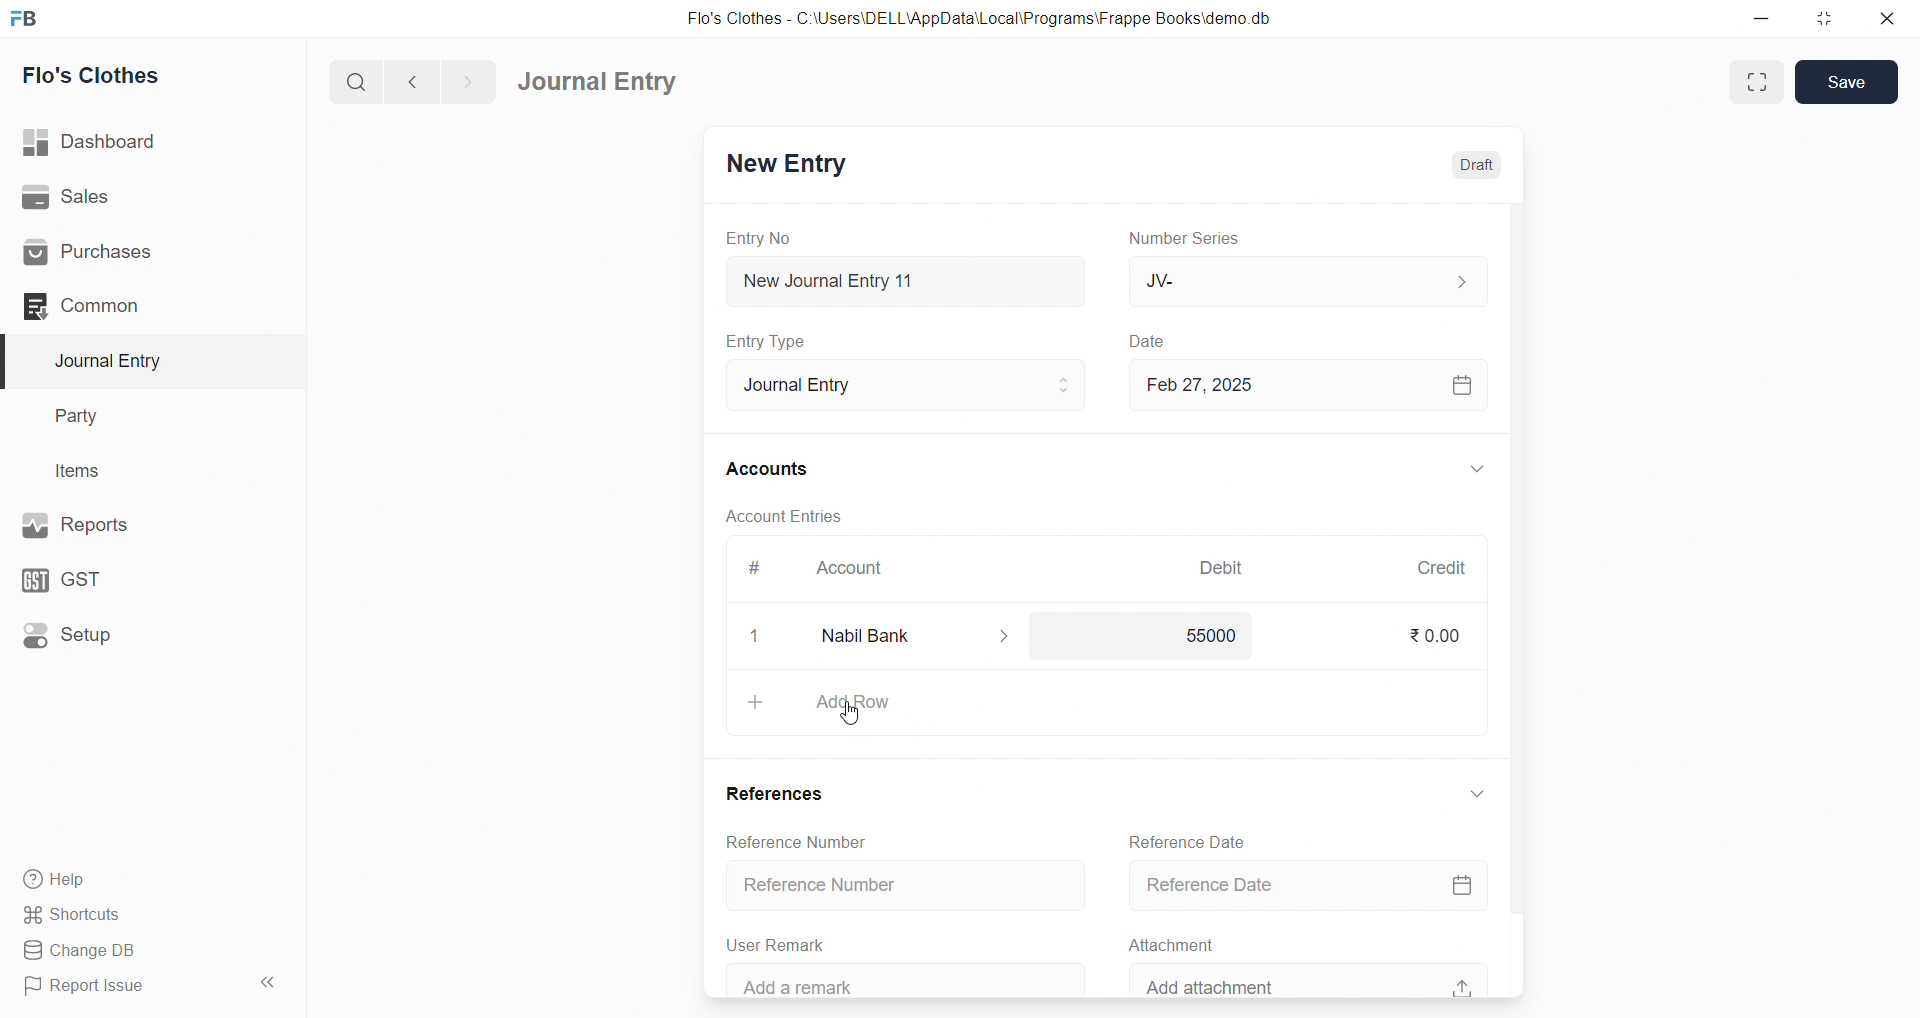 This screenshot has height=1018, width=1920. I want to click on Attachment, so click(1164, 943).